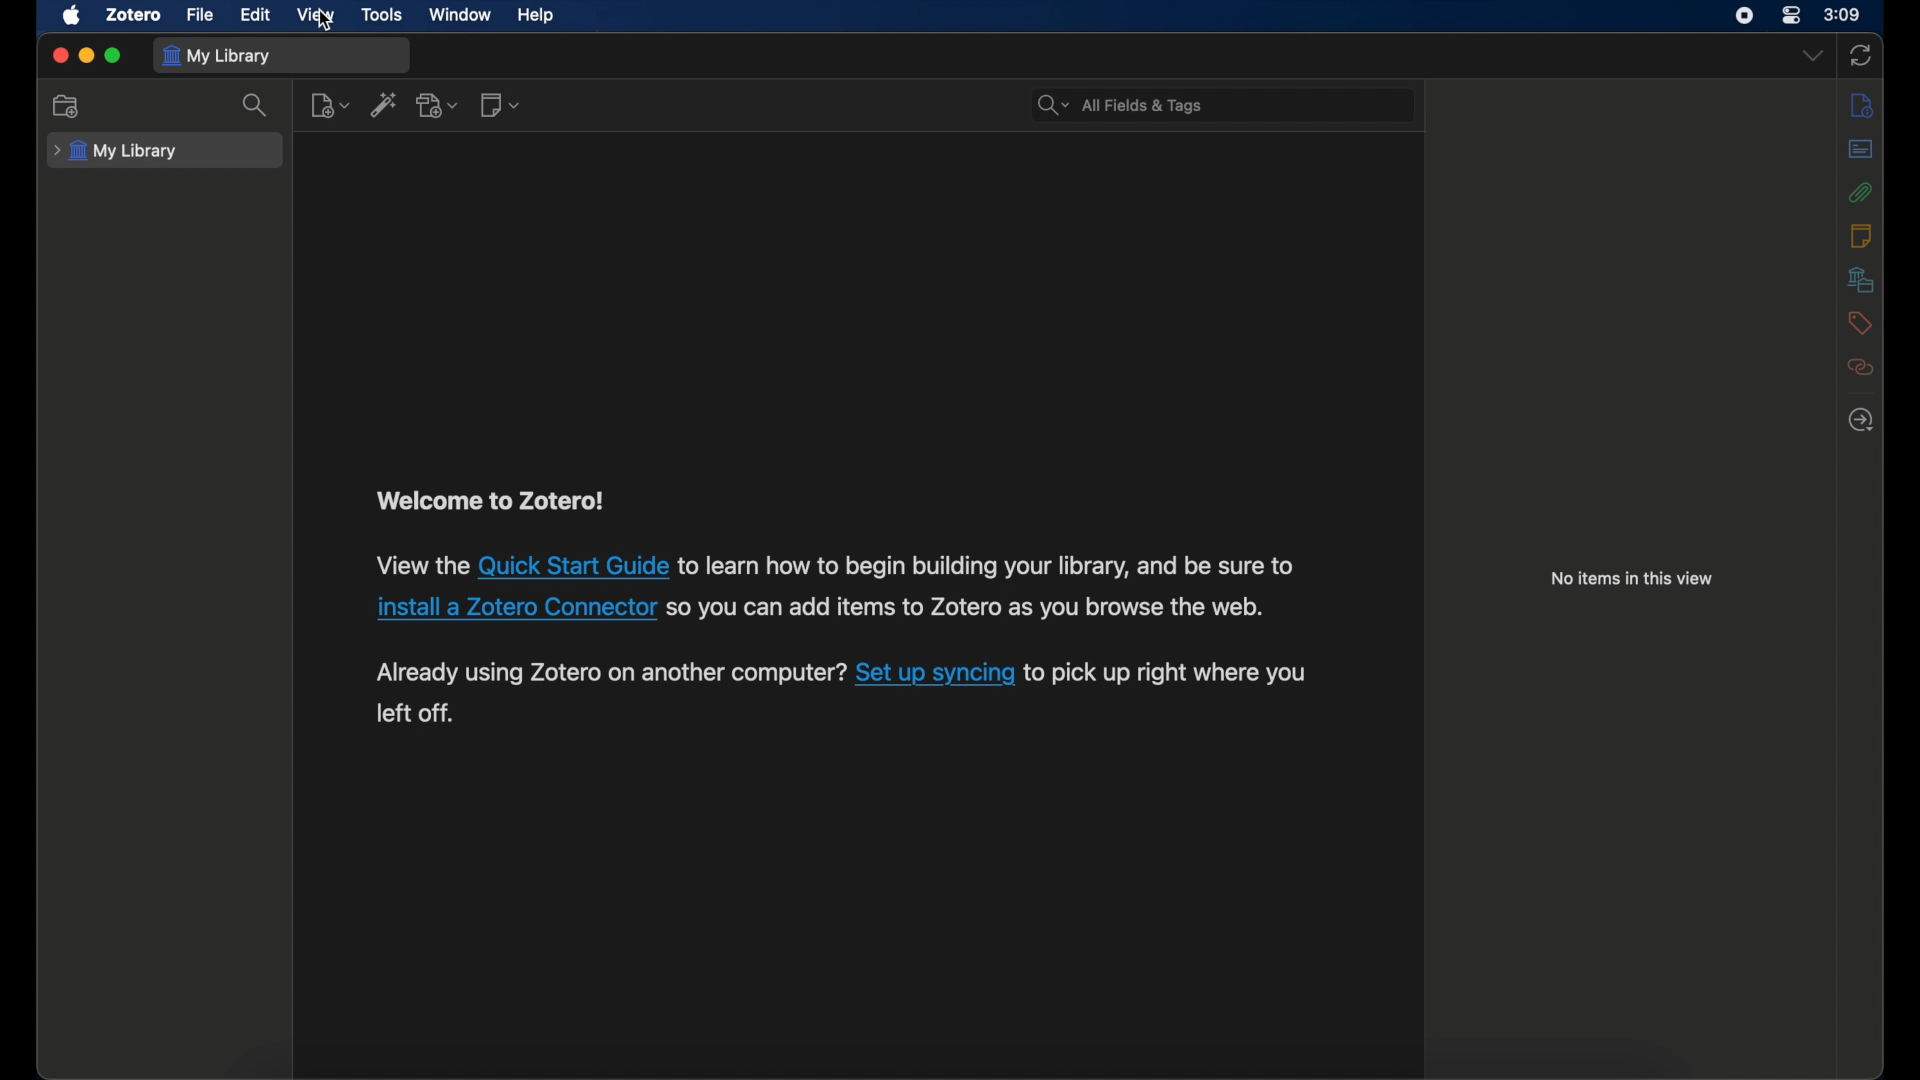 Image resolution: width=1920 pixels, height=1080 pixels. Describe the element at coordinates (254, 15) in the screenshot. I see `edit` at that location.